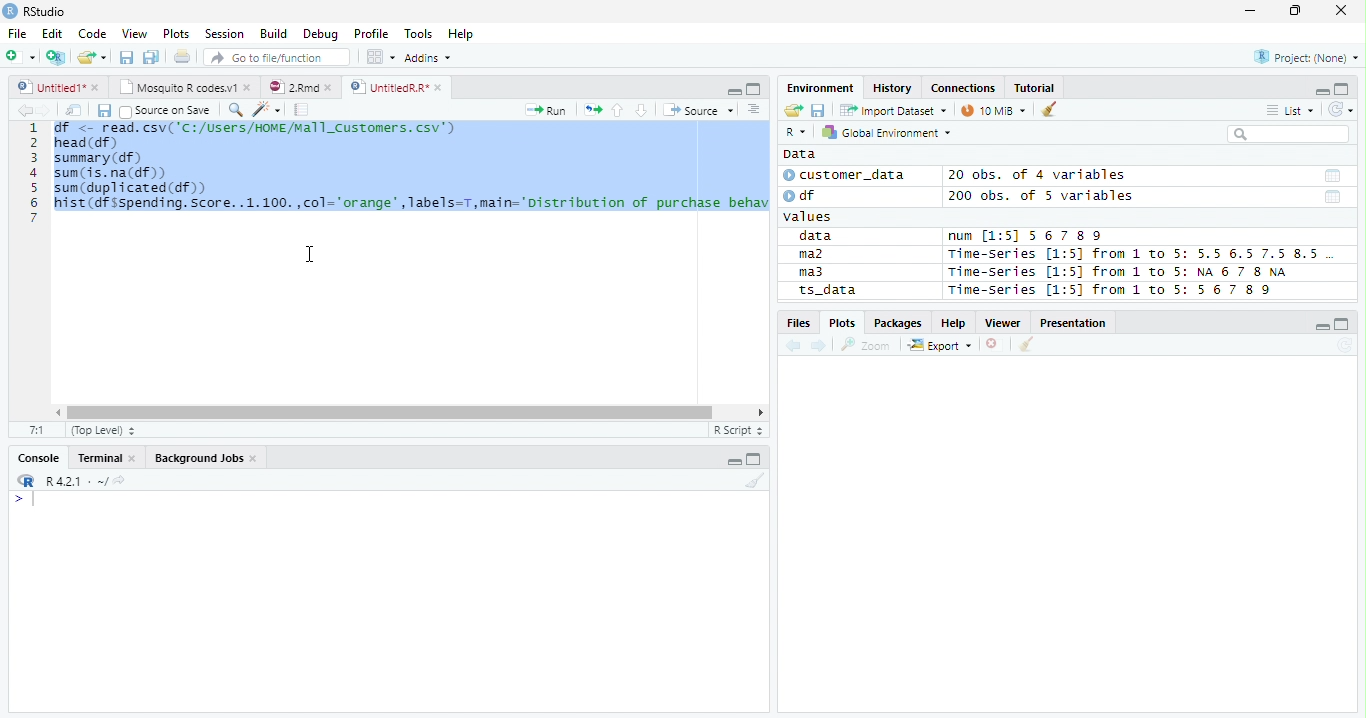 This screenshot has width=1366, height=718. I want to click on ma2, so click(816, 256).